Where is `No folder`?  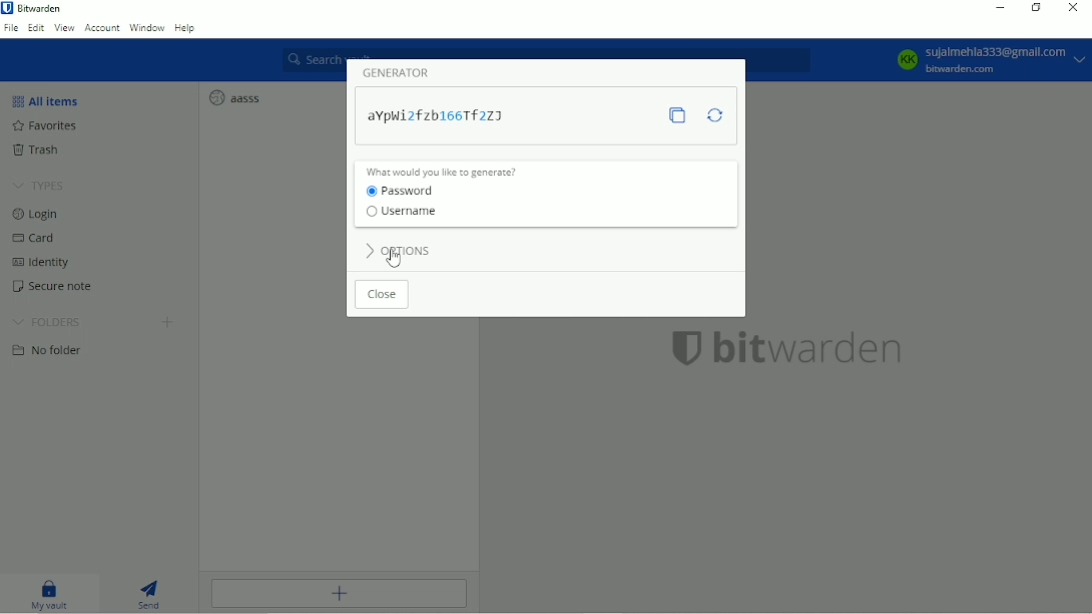 No folder is located at coordinates (53, 353).